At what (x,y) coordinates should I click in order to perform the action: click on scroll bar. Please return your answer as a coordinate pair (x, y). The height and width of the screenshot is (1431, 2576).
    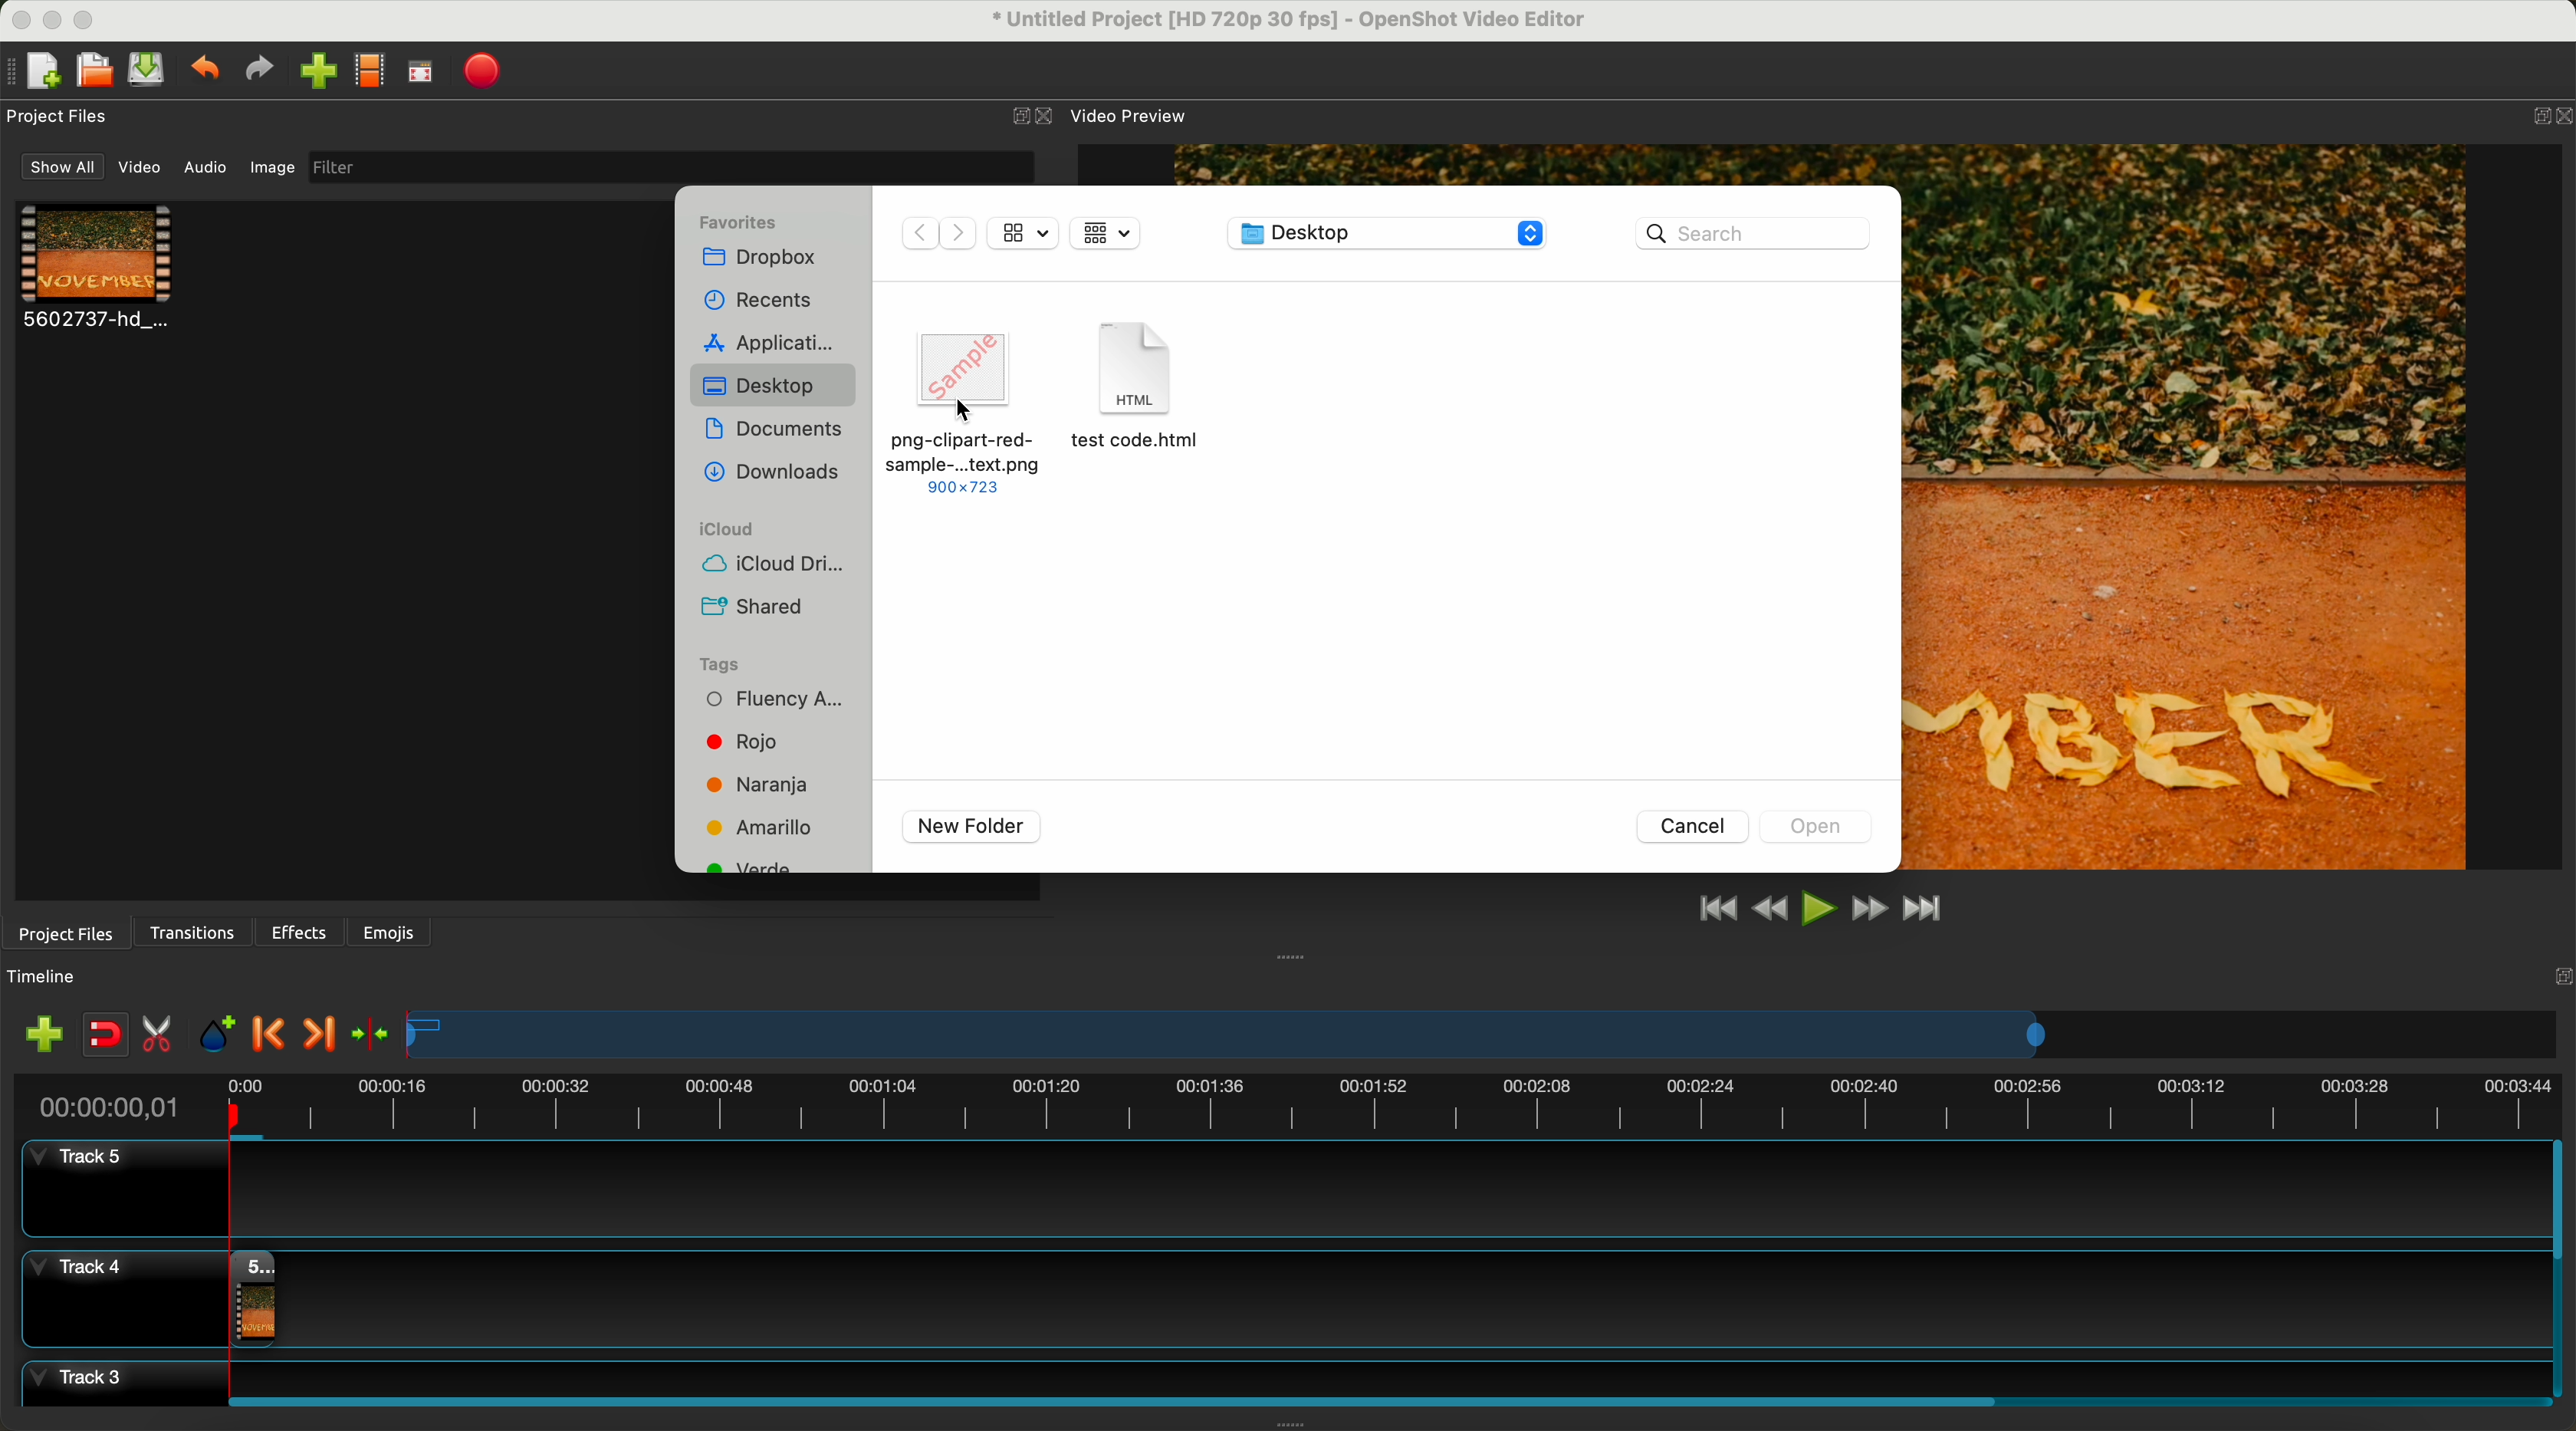
    Looking at the image, I should click on (1383, 1398).